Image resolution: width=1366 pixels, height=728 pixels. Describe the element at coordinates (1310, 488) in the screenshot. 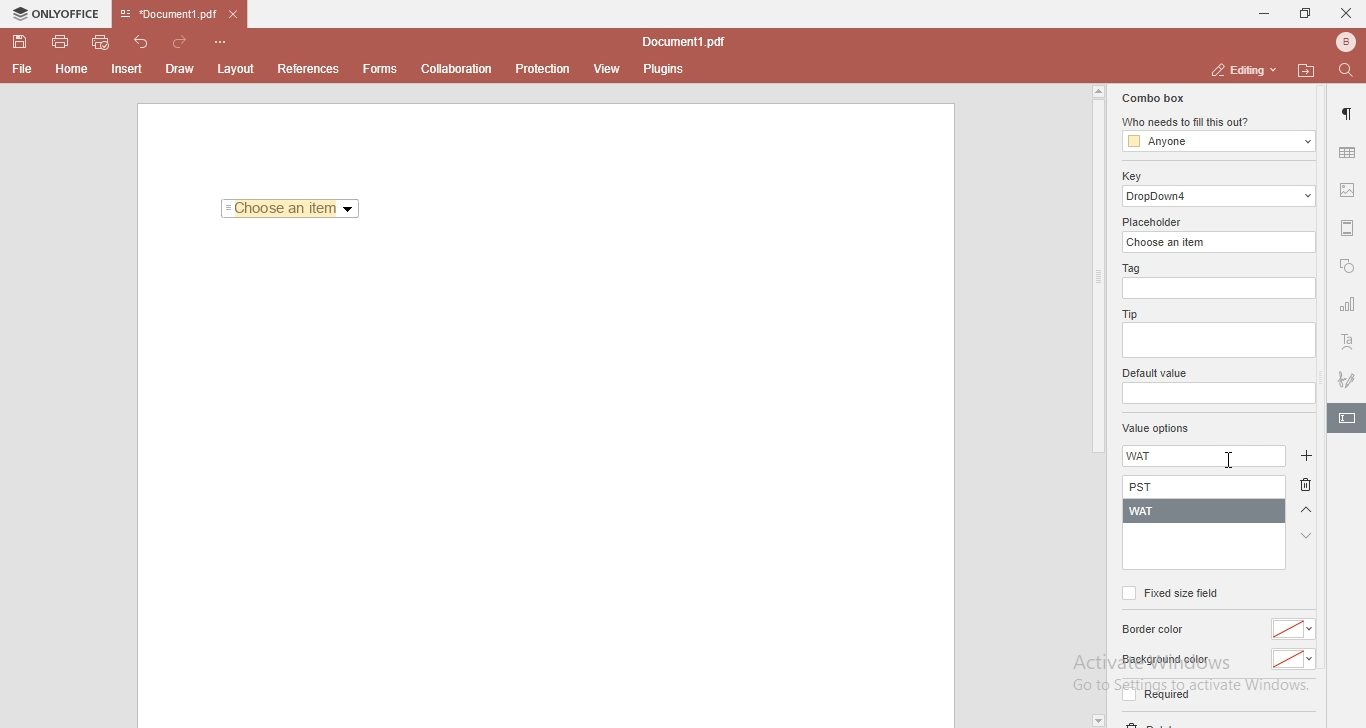

I see `delete` at that location.